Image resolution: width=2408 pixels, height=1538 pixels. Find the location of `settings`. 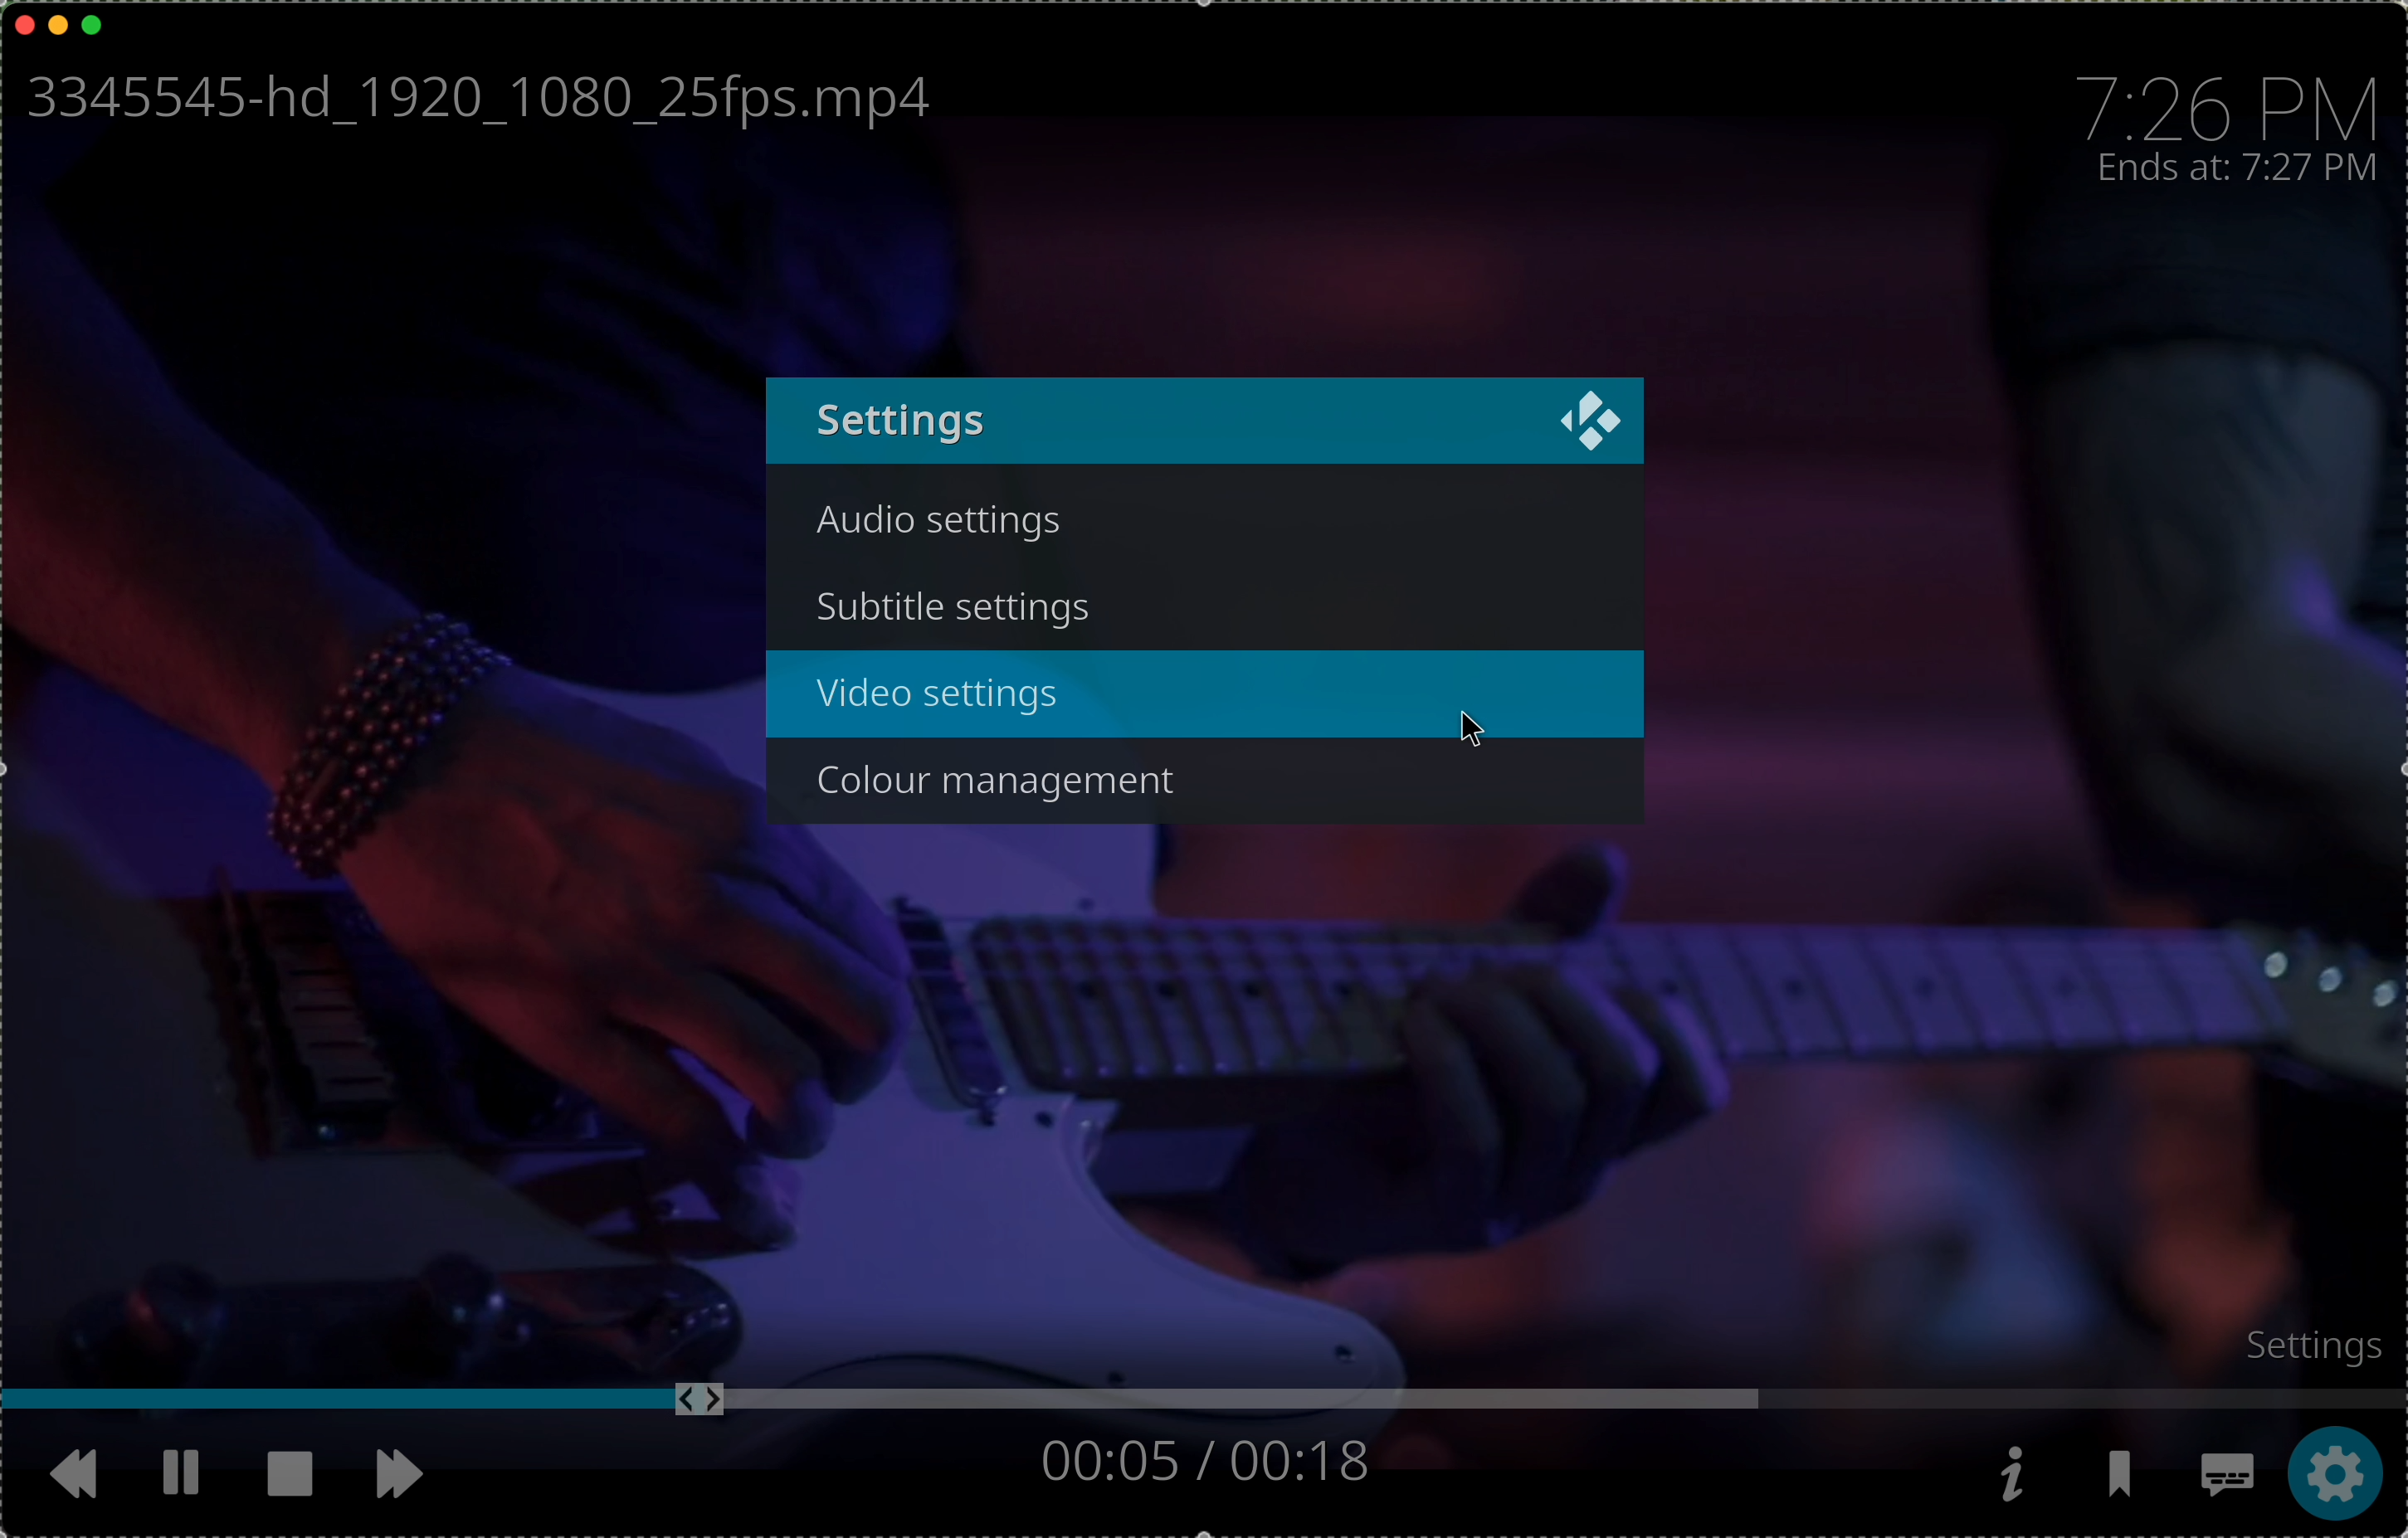

settings is located at coordinates (903, 419).